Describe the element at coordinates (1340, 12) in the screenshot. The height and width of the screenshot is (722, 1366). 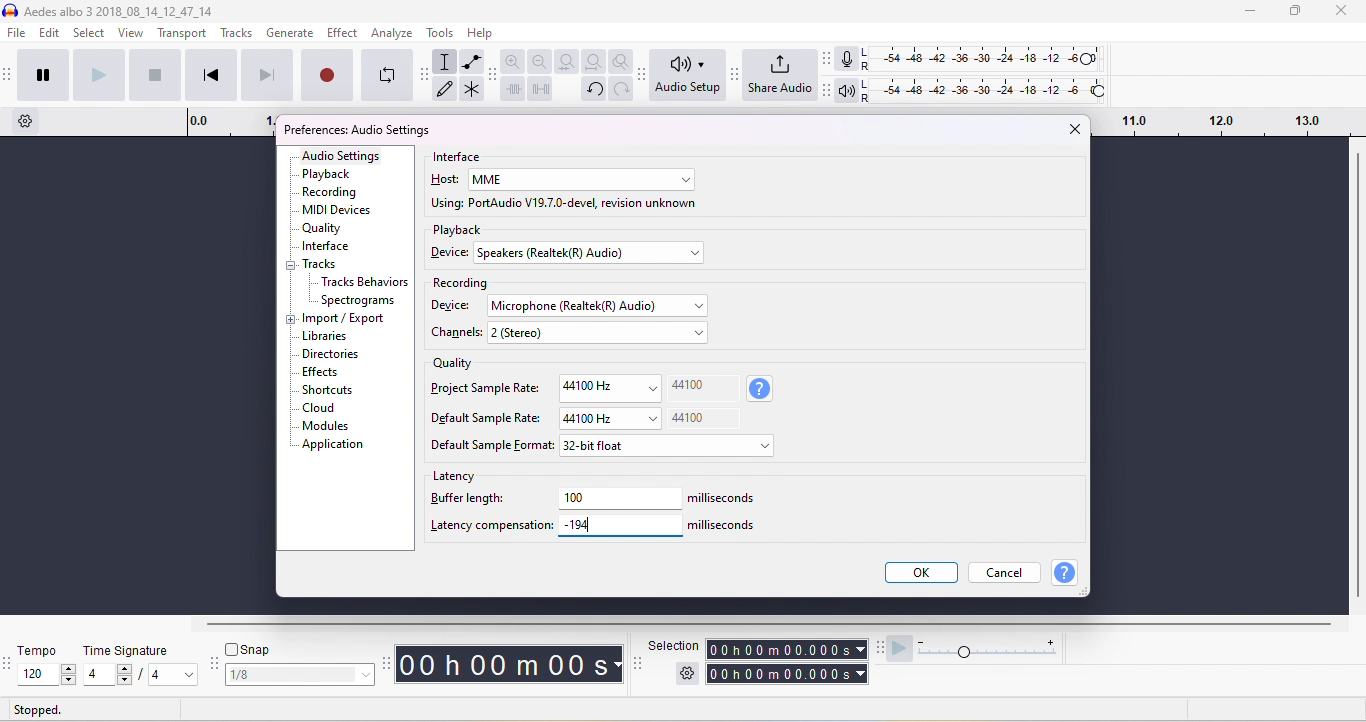
I see `close` at that location.